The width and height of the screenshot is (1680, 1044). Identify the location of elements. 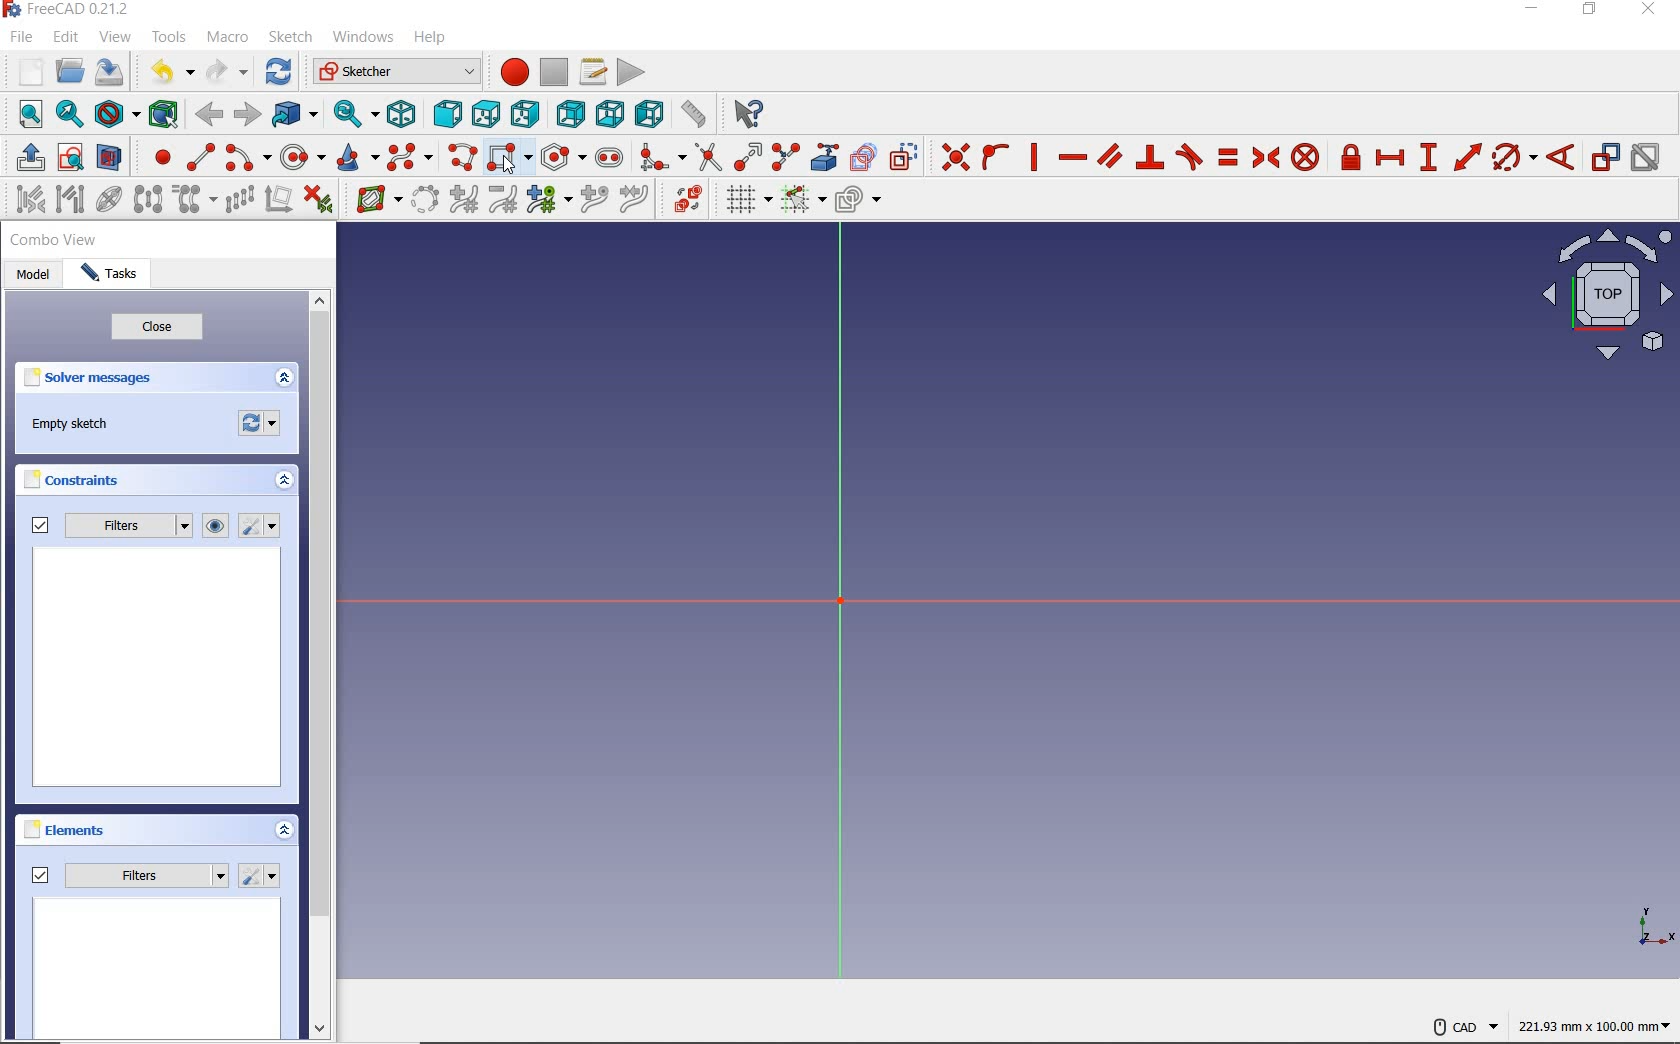
(101, 832).